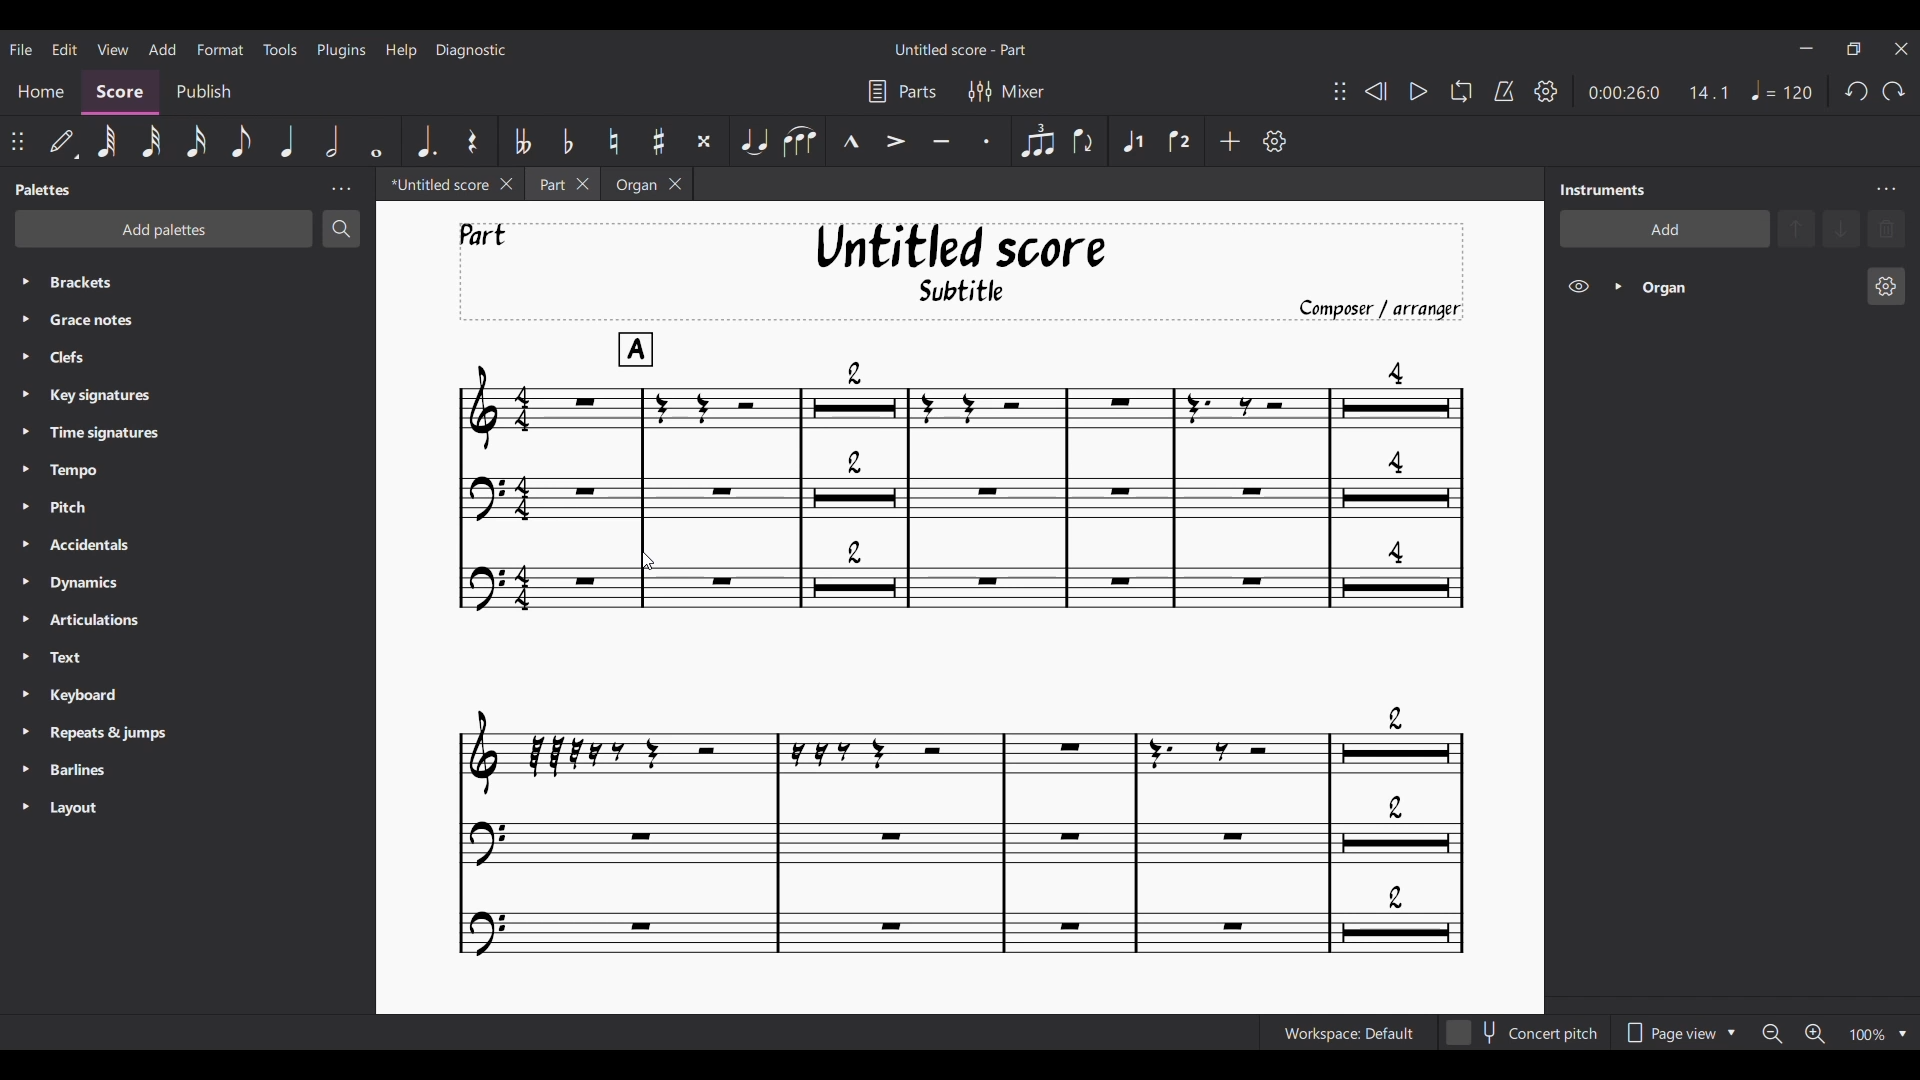  What do you see at coordinates (550, 184) in the screenshot?
I see `Part tab` at bounding box center [550, 184].